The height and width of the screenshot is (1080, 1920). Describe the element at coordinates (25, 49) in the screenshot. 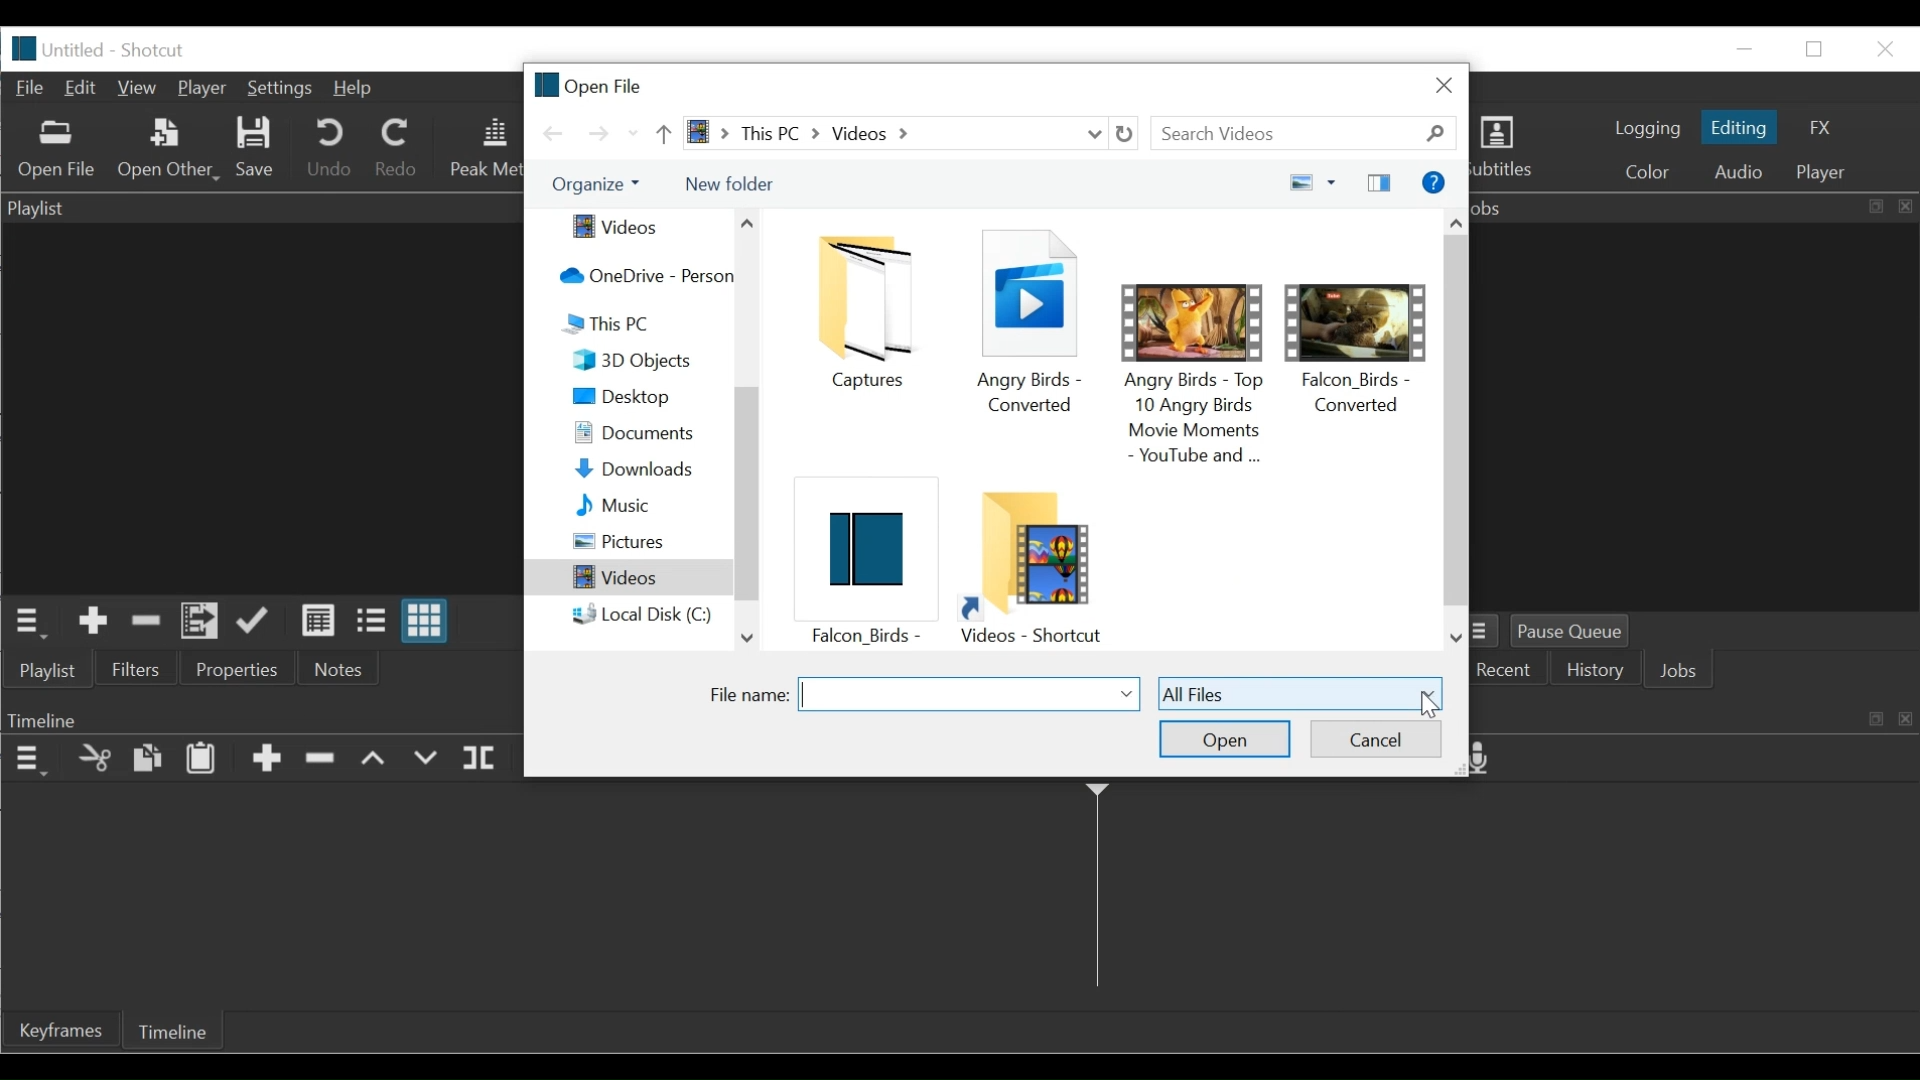

I see `logo` at that location.